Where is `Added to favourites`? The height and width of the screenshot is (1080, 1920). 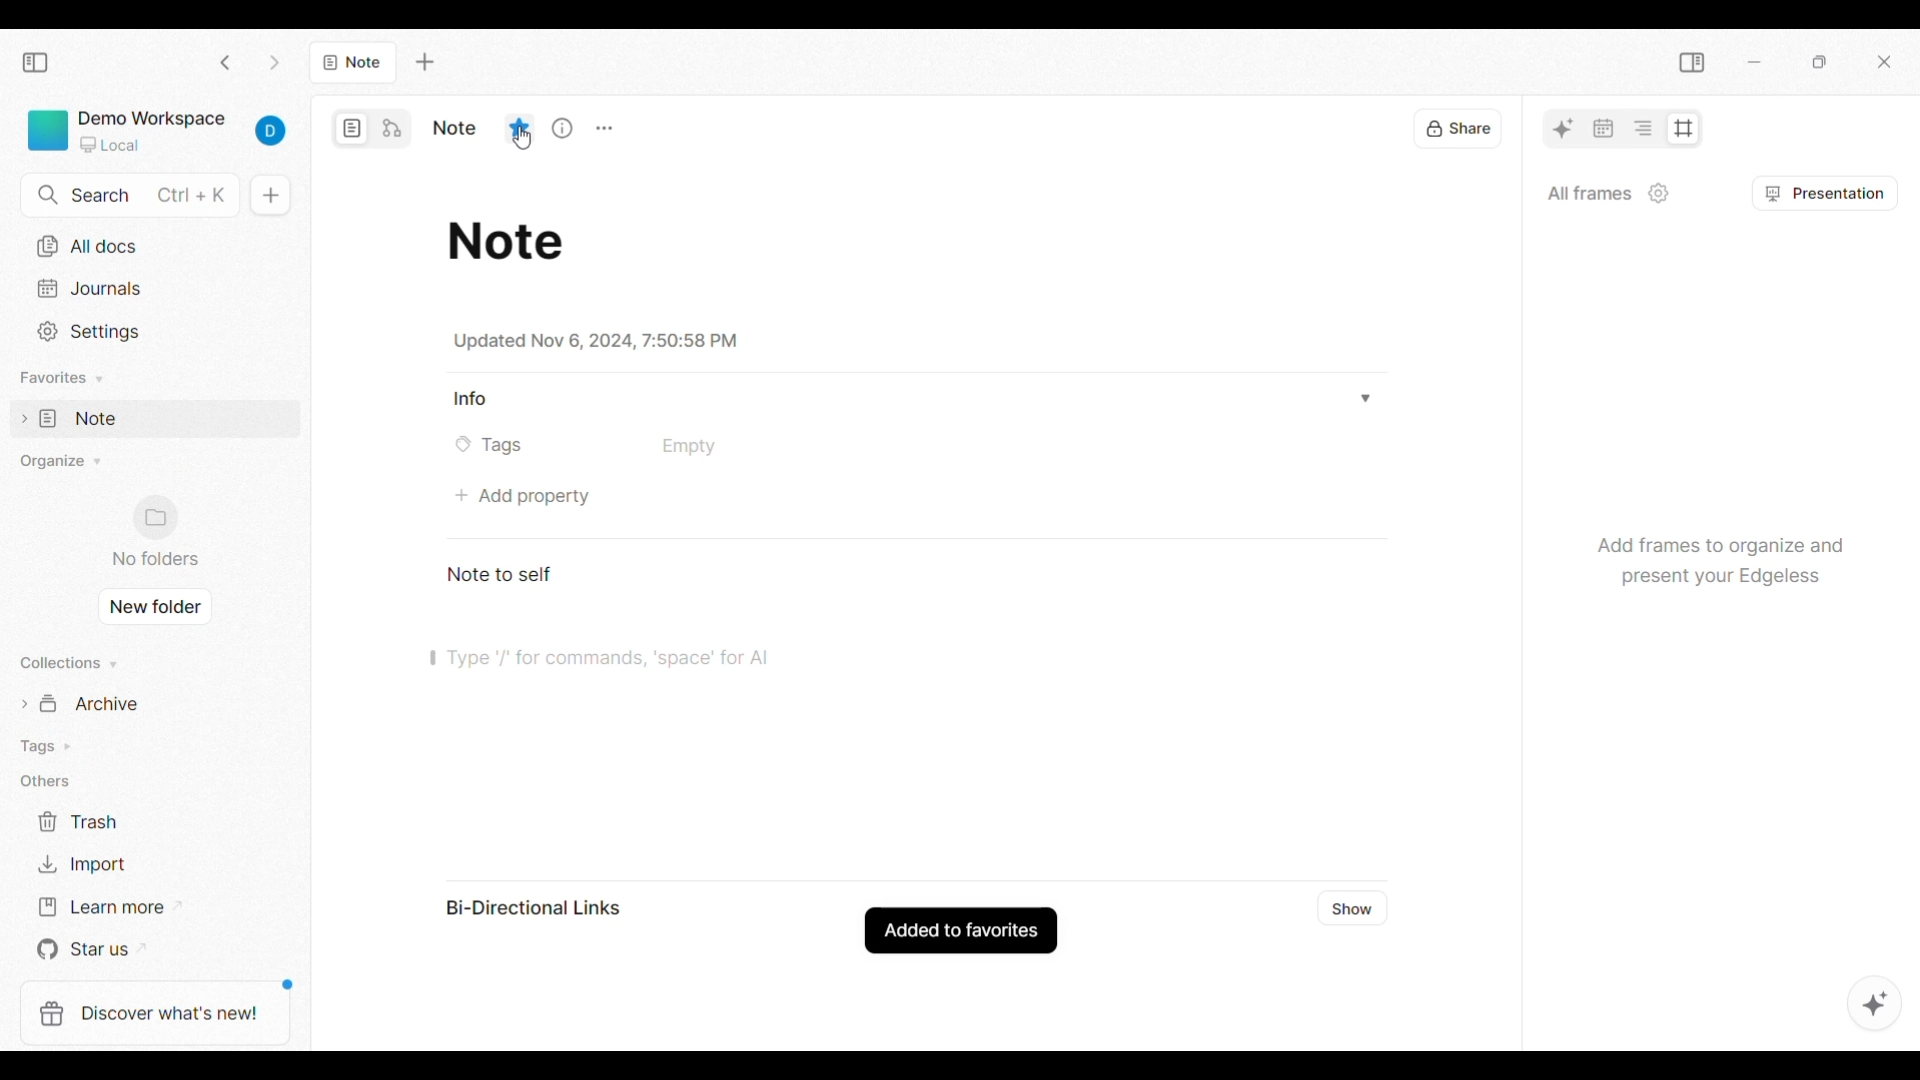
Added to favourites is located at coordinates (962, 931).